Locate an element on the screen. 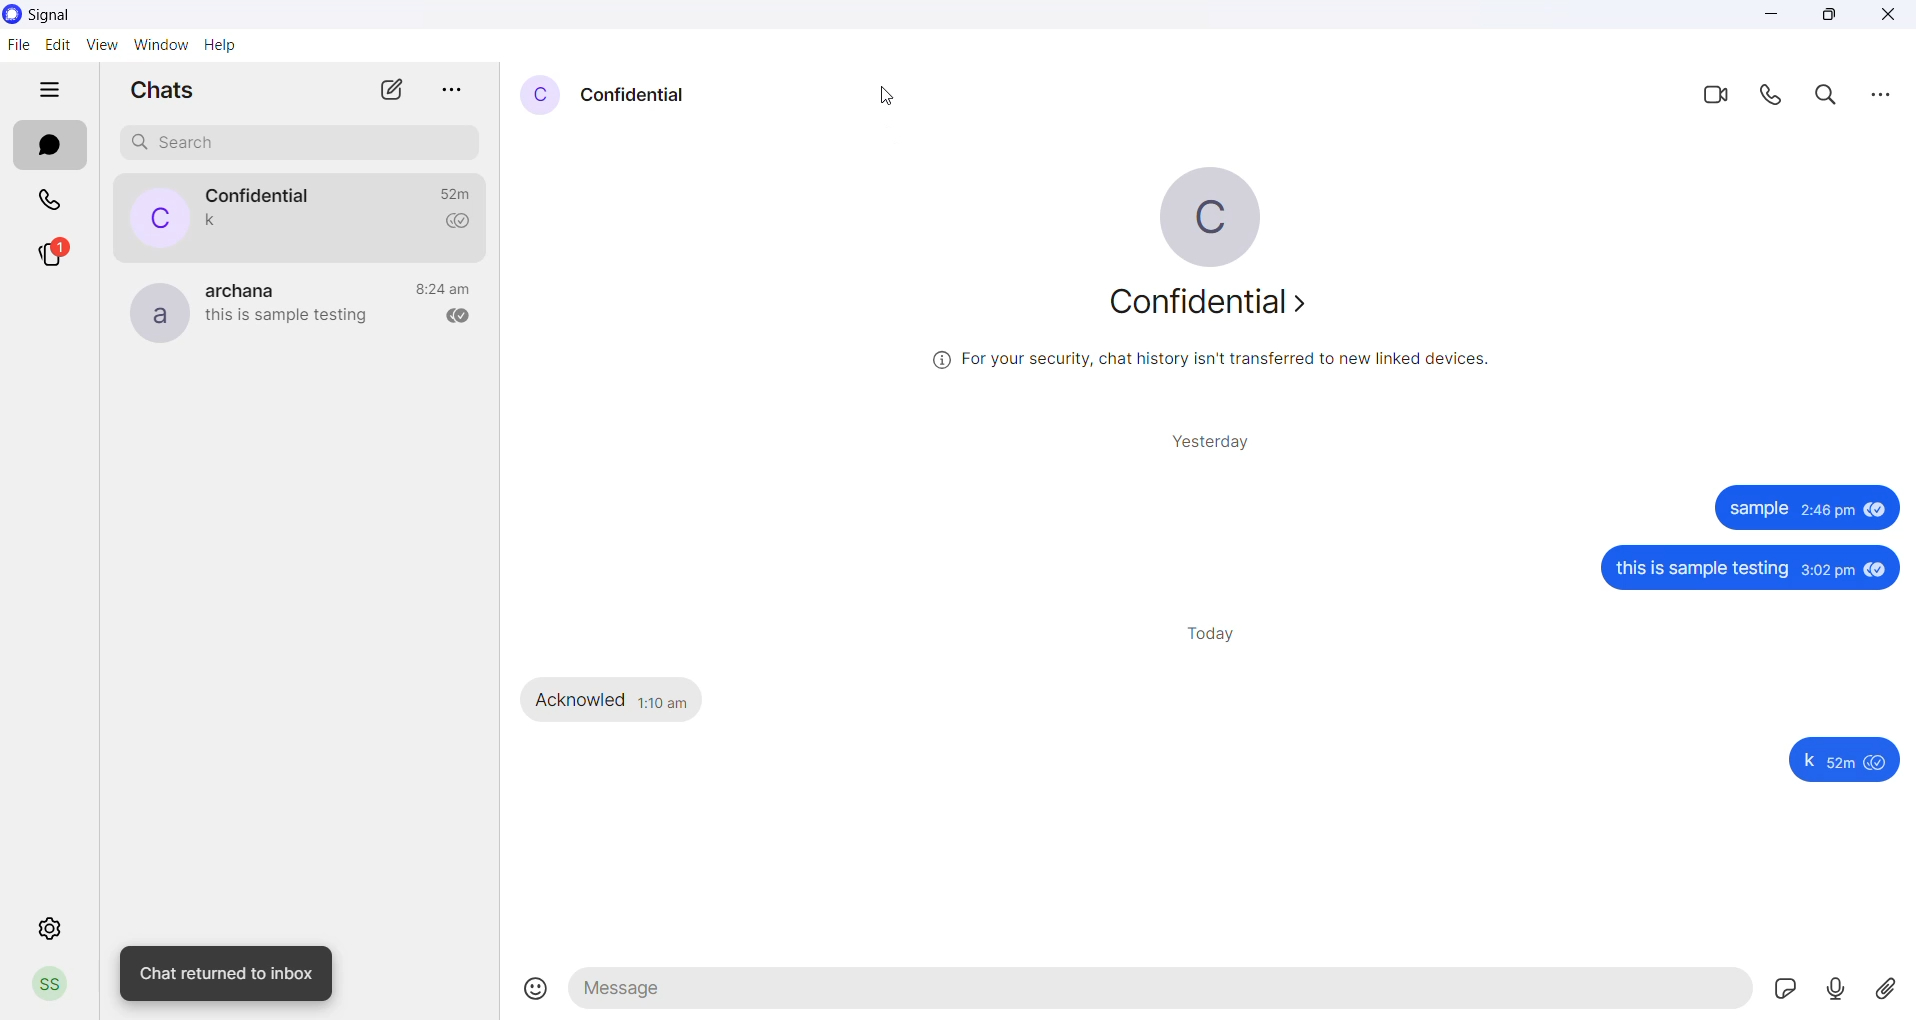 Image resolution: width=1916 pixels, height=1020 pixels. calls is located at coordinates (47, 202).